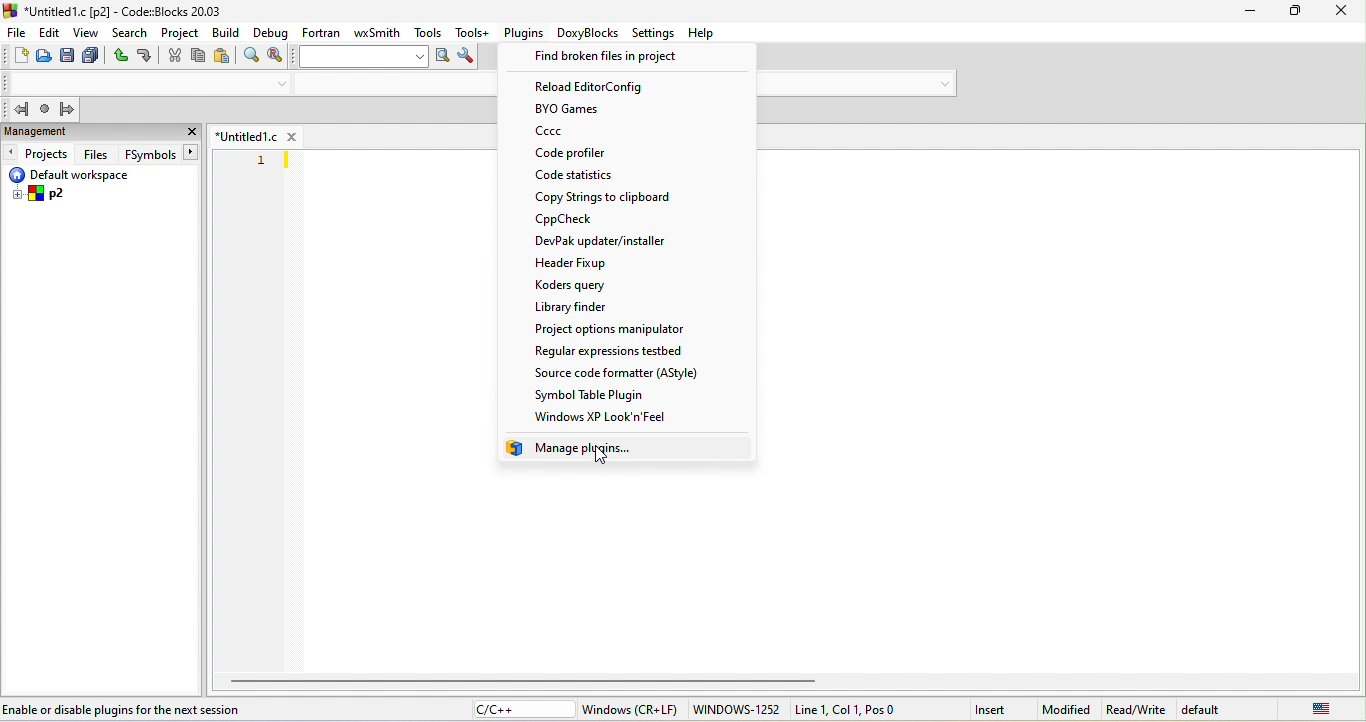 The image size is (1366, 722). What do you see at coordinates (521, 709) in the screenshot?
I see `c\c++` at bounding box center [521, 709].